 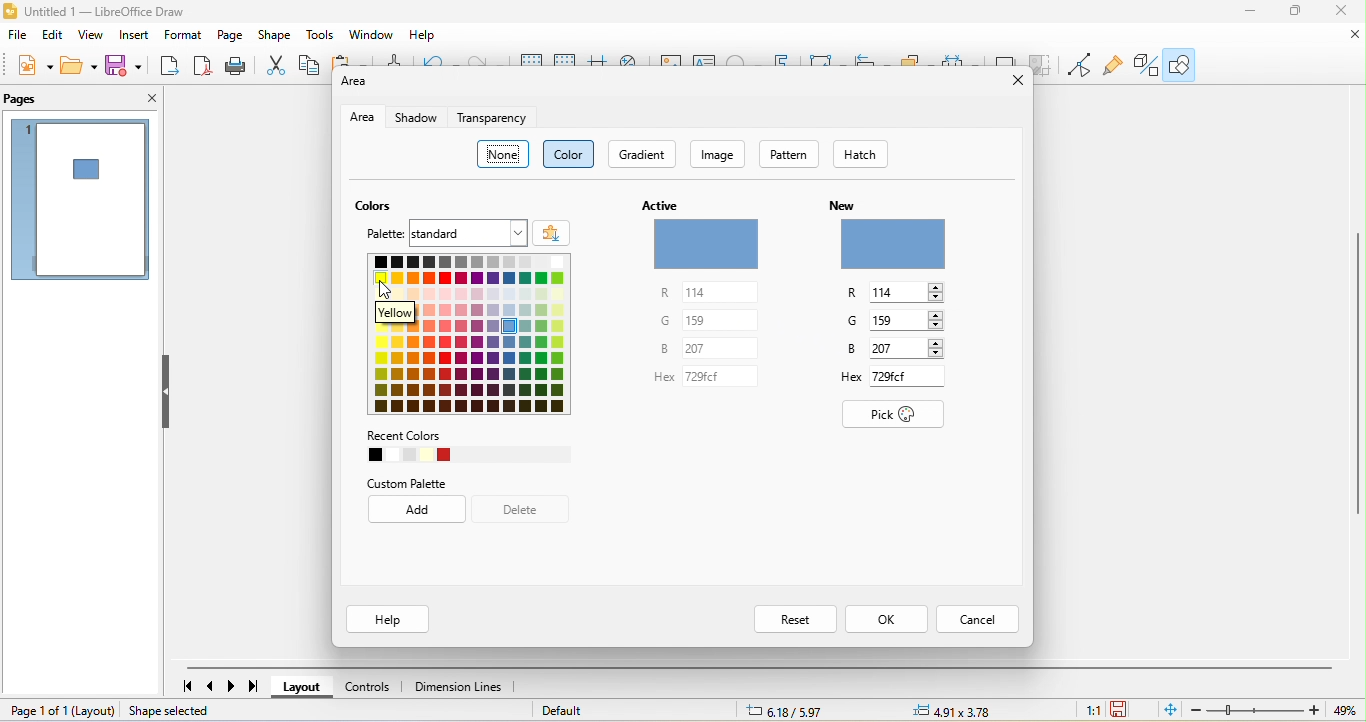 I want to click on show draw function, so click(x=1183, y=63).